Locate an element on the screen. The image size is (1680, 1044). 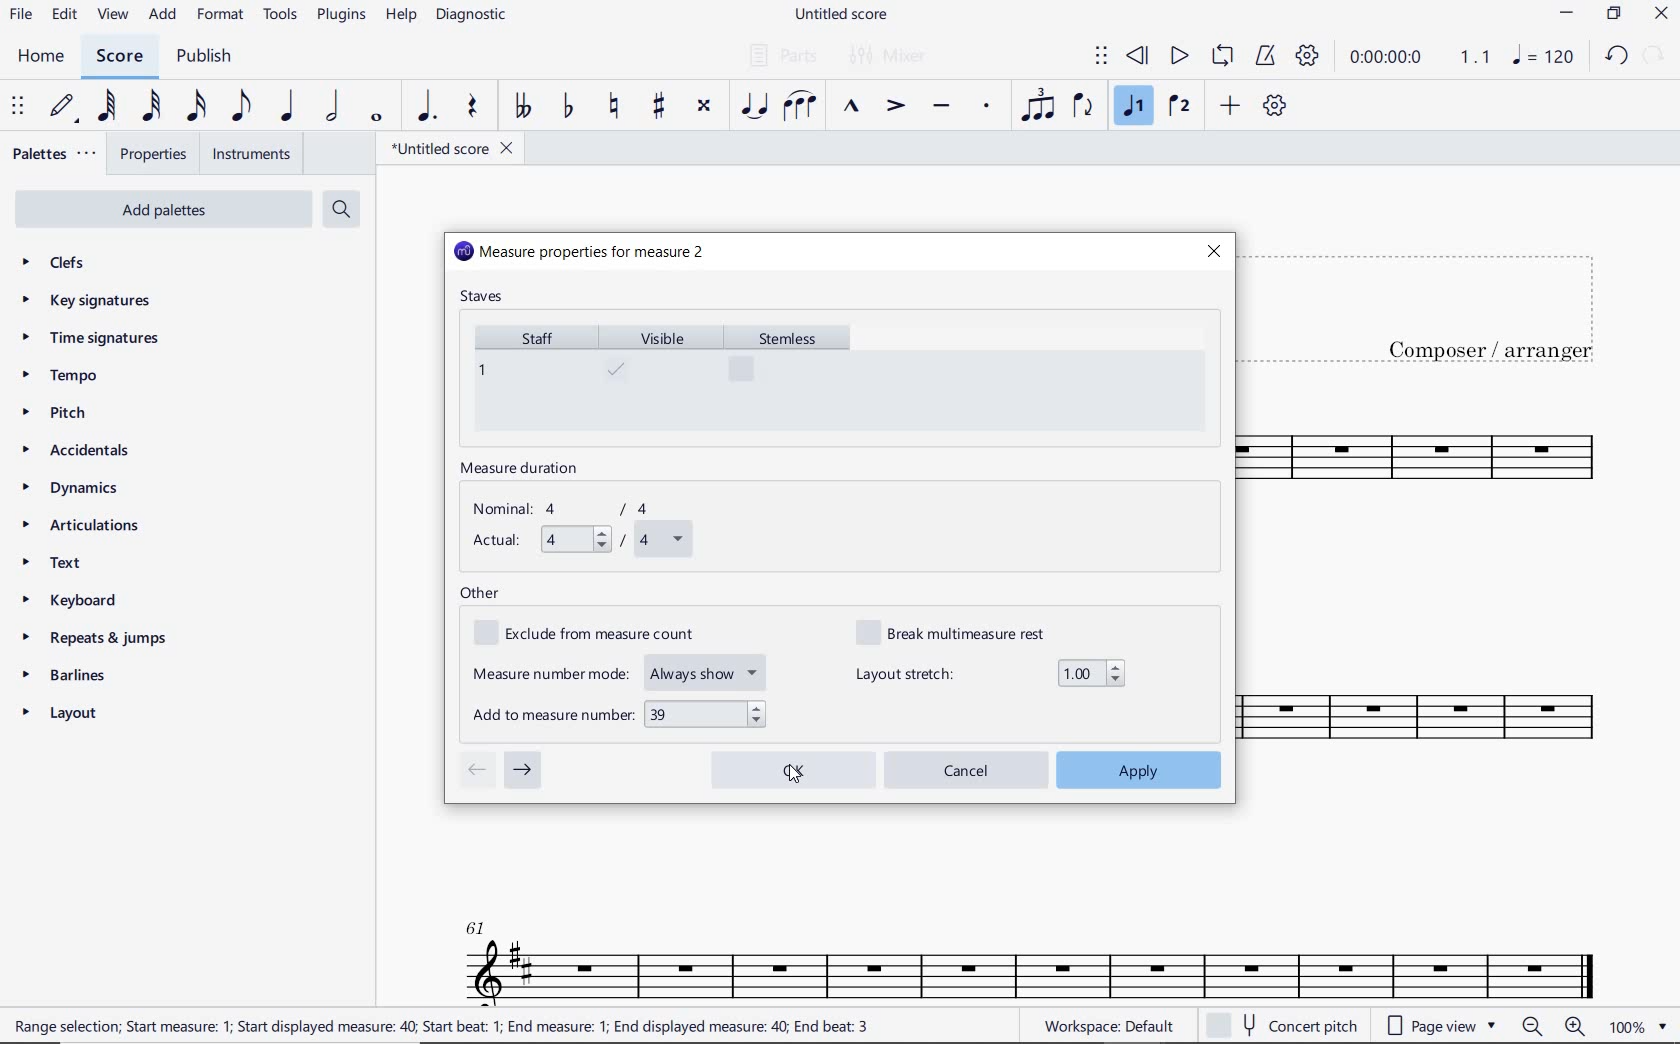
TOGGLE FLAT is located at coordinates (569, 108).